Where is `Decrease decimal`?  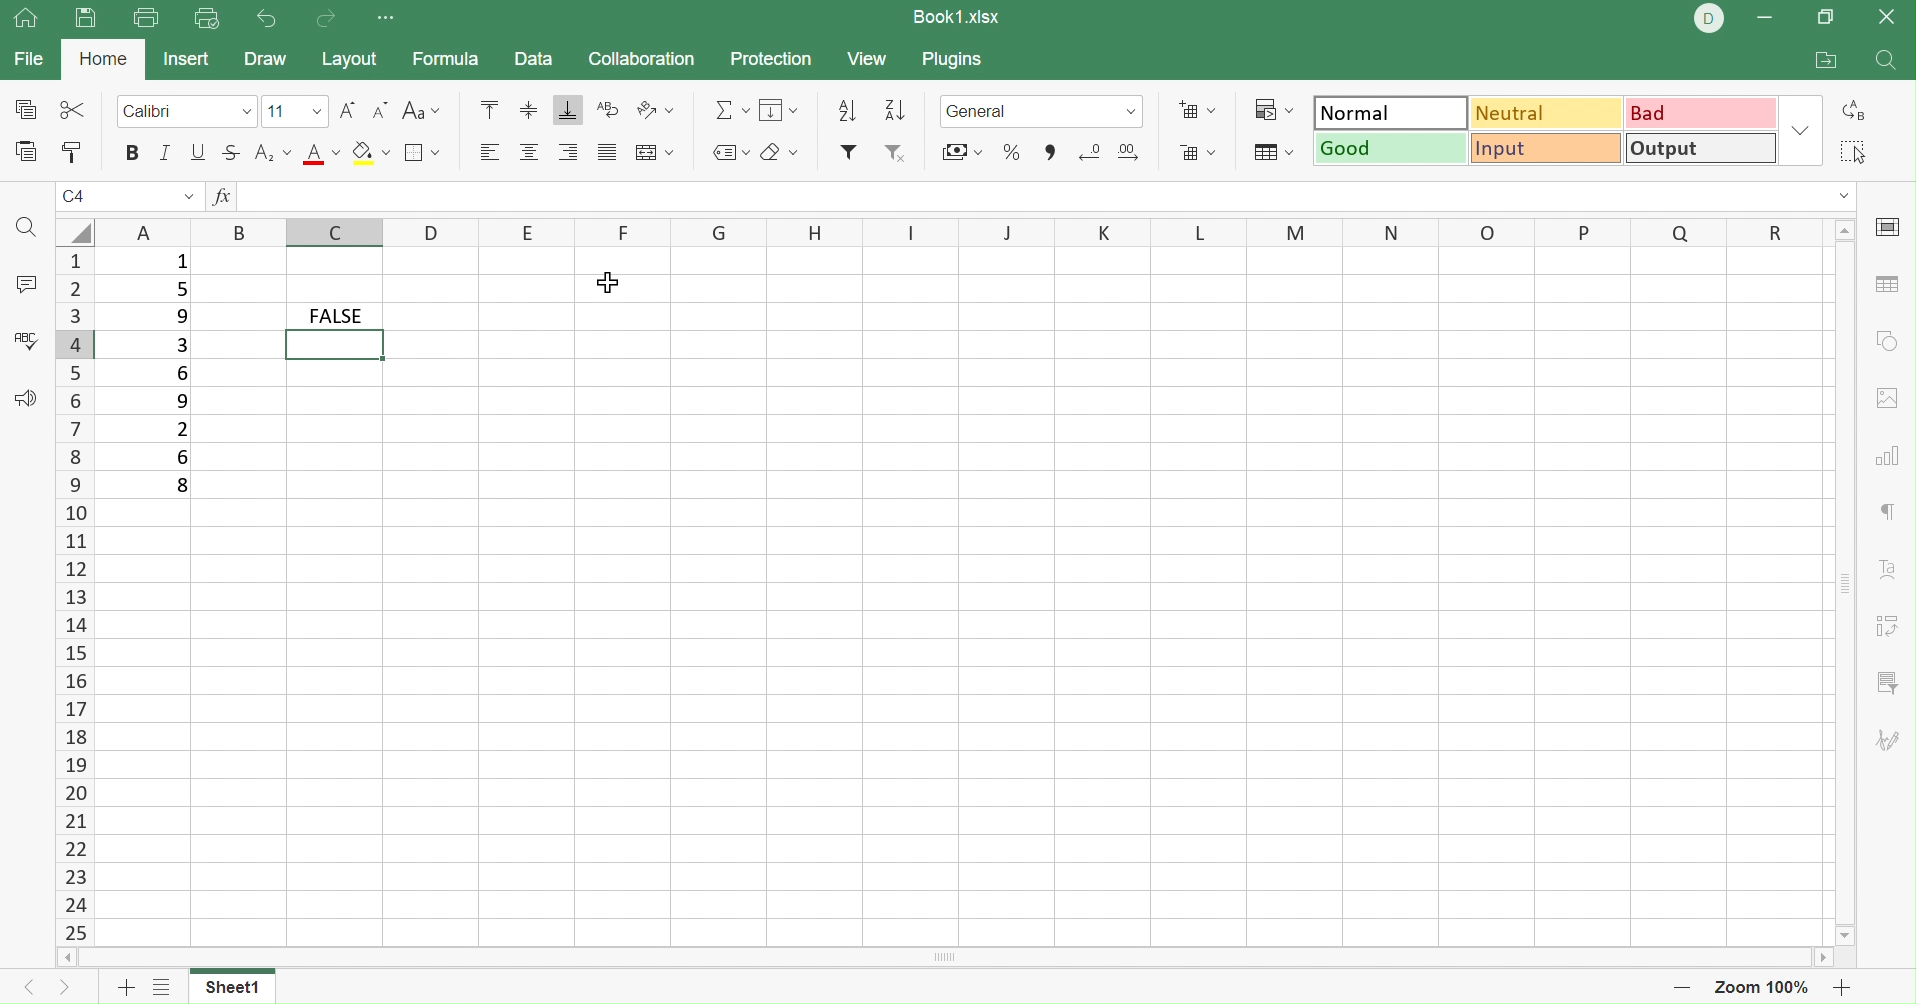 Decrease decimal is located at coordinates (1085, 153).